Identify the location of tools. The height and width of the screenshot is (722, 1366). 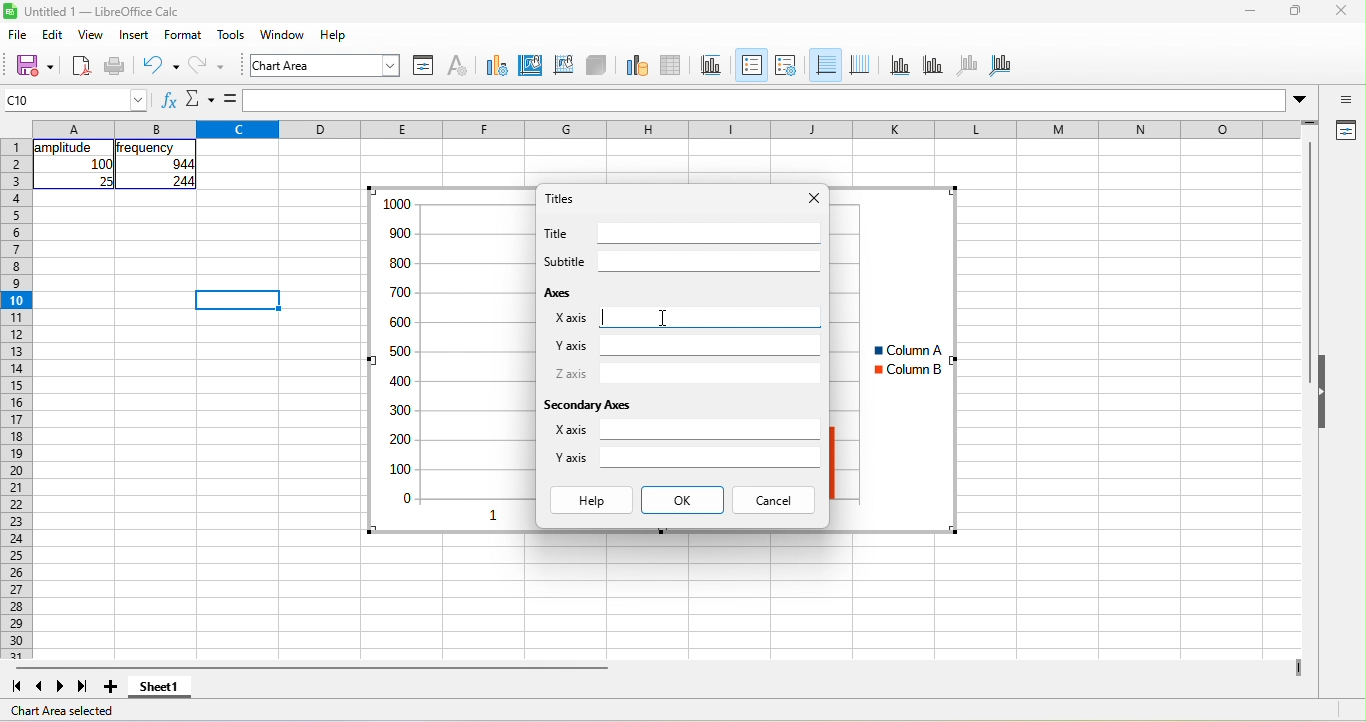
(231, 34).